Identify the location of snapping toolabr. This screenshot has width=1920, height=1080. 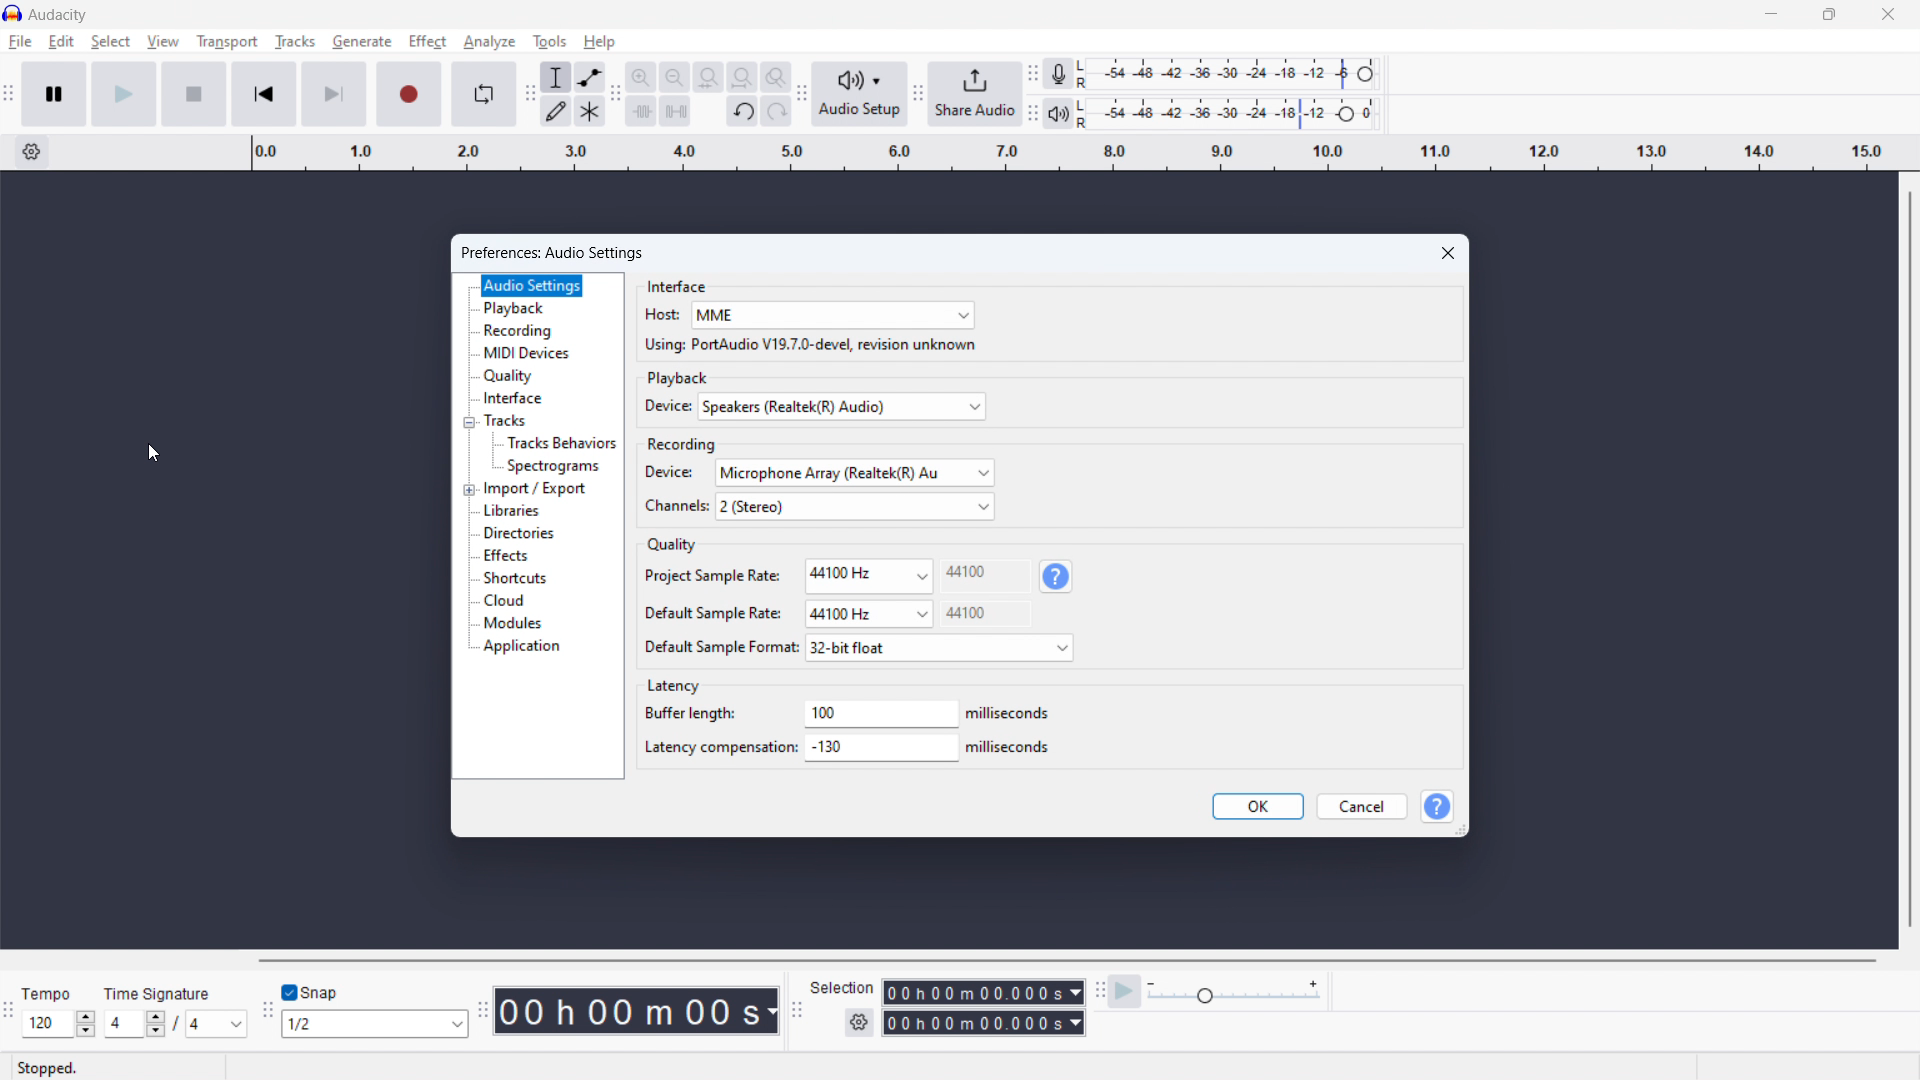
(267, 1010).